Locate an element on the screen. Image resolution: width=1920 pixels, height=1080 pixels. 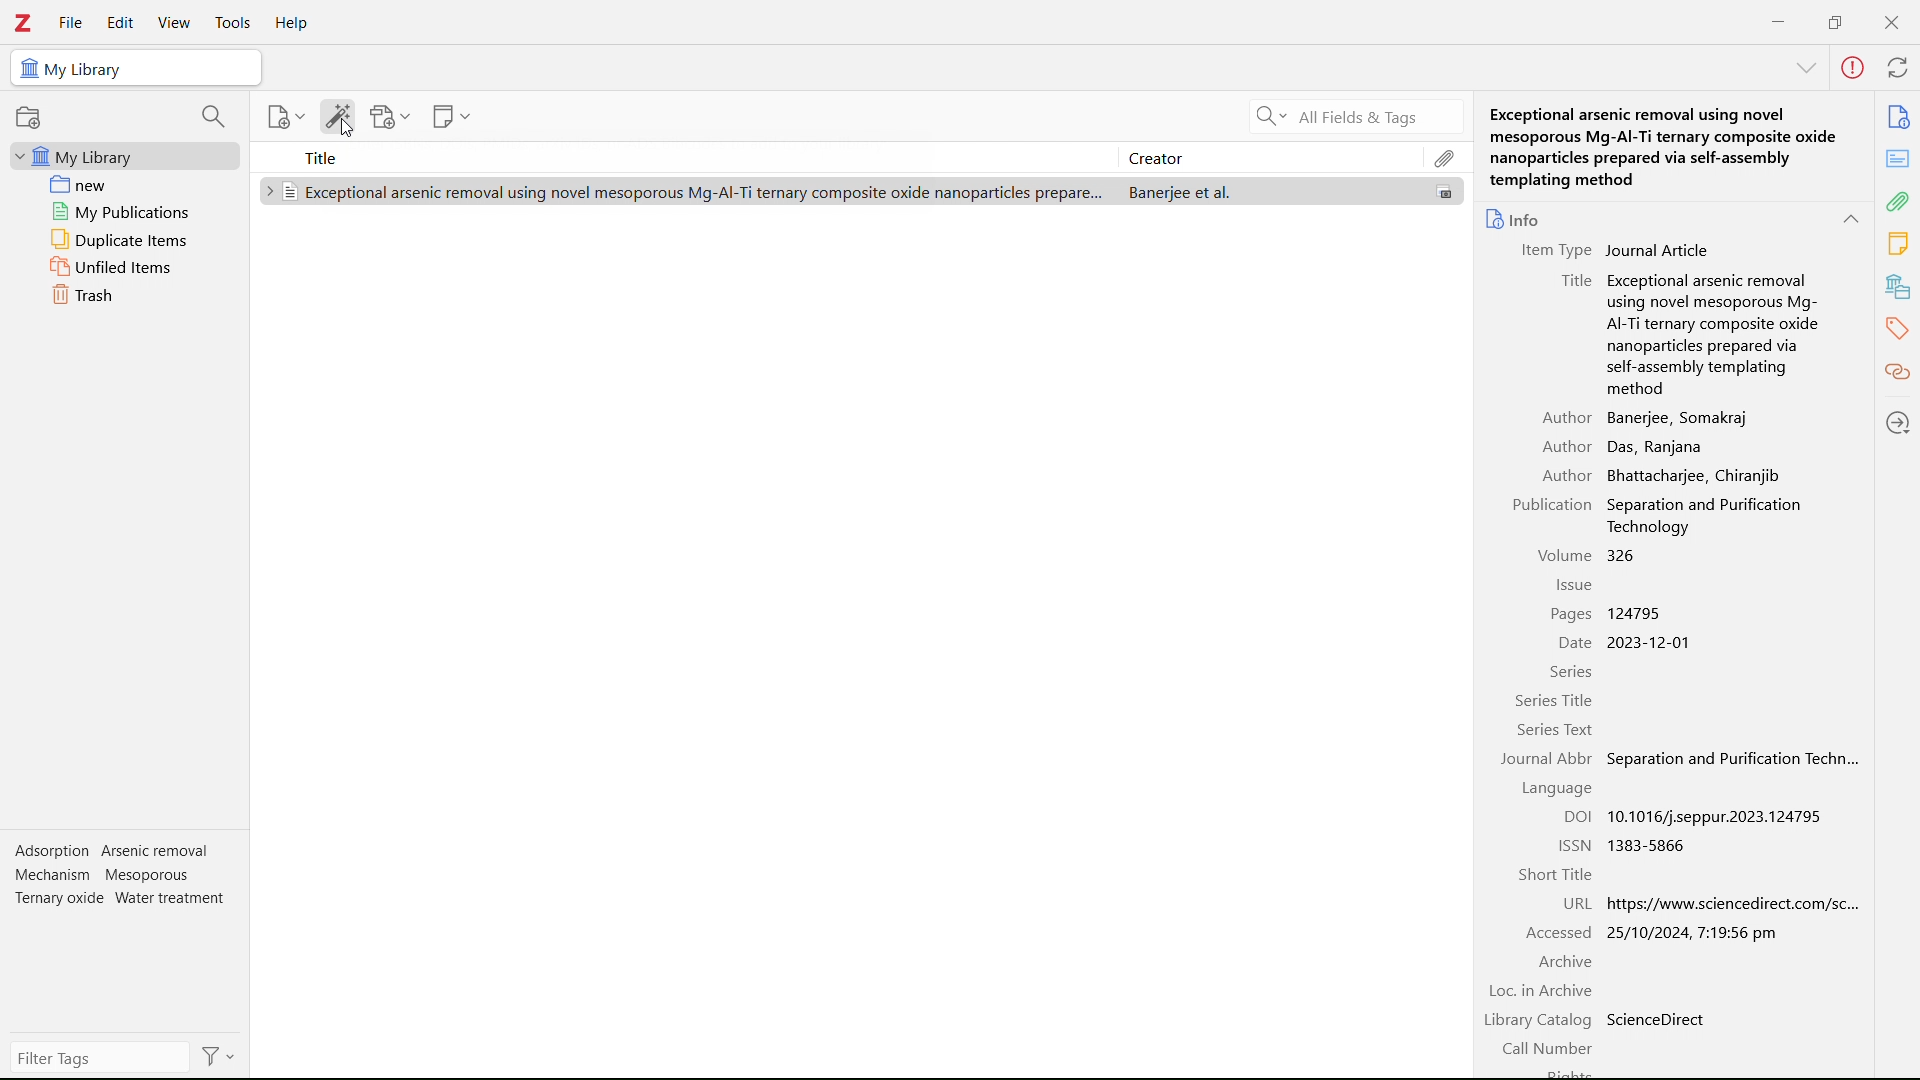
my library is located at coordinates (125, 155).